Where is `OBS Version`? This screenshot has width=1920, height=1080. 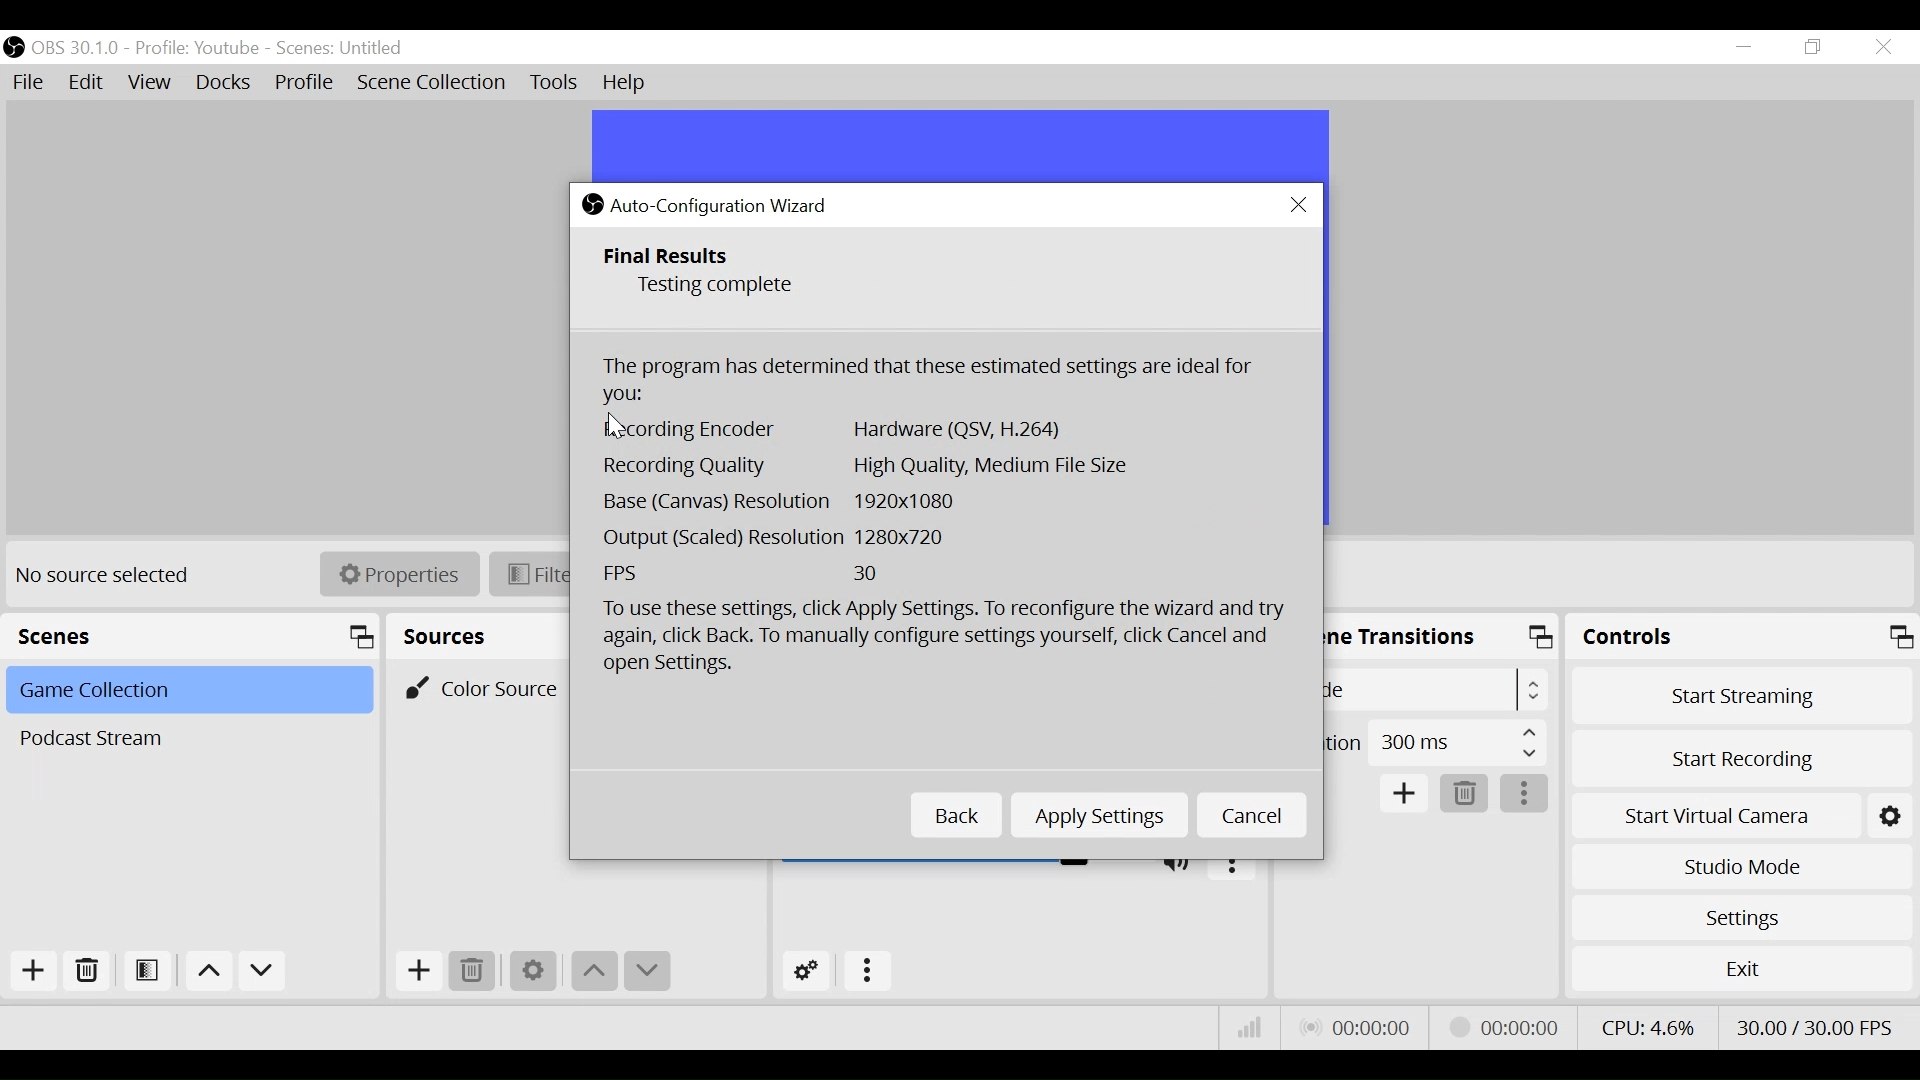 OBS Version is located at coordinates (76, 49).